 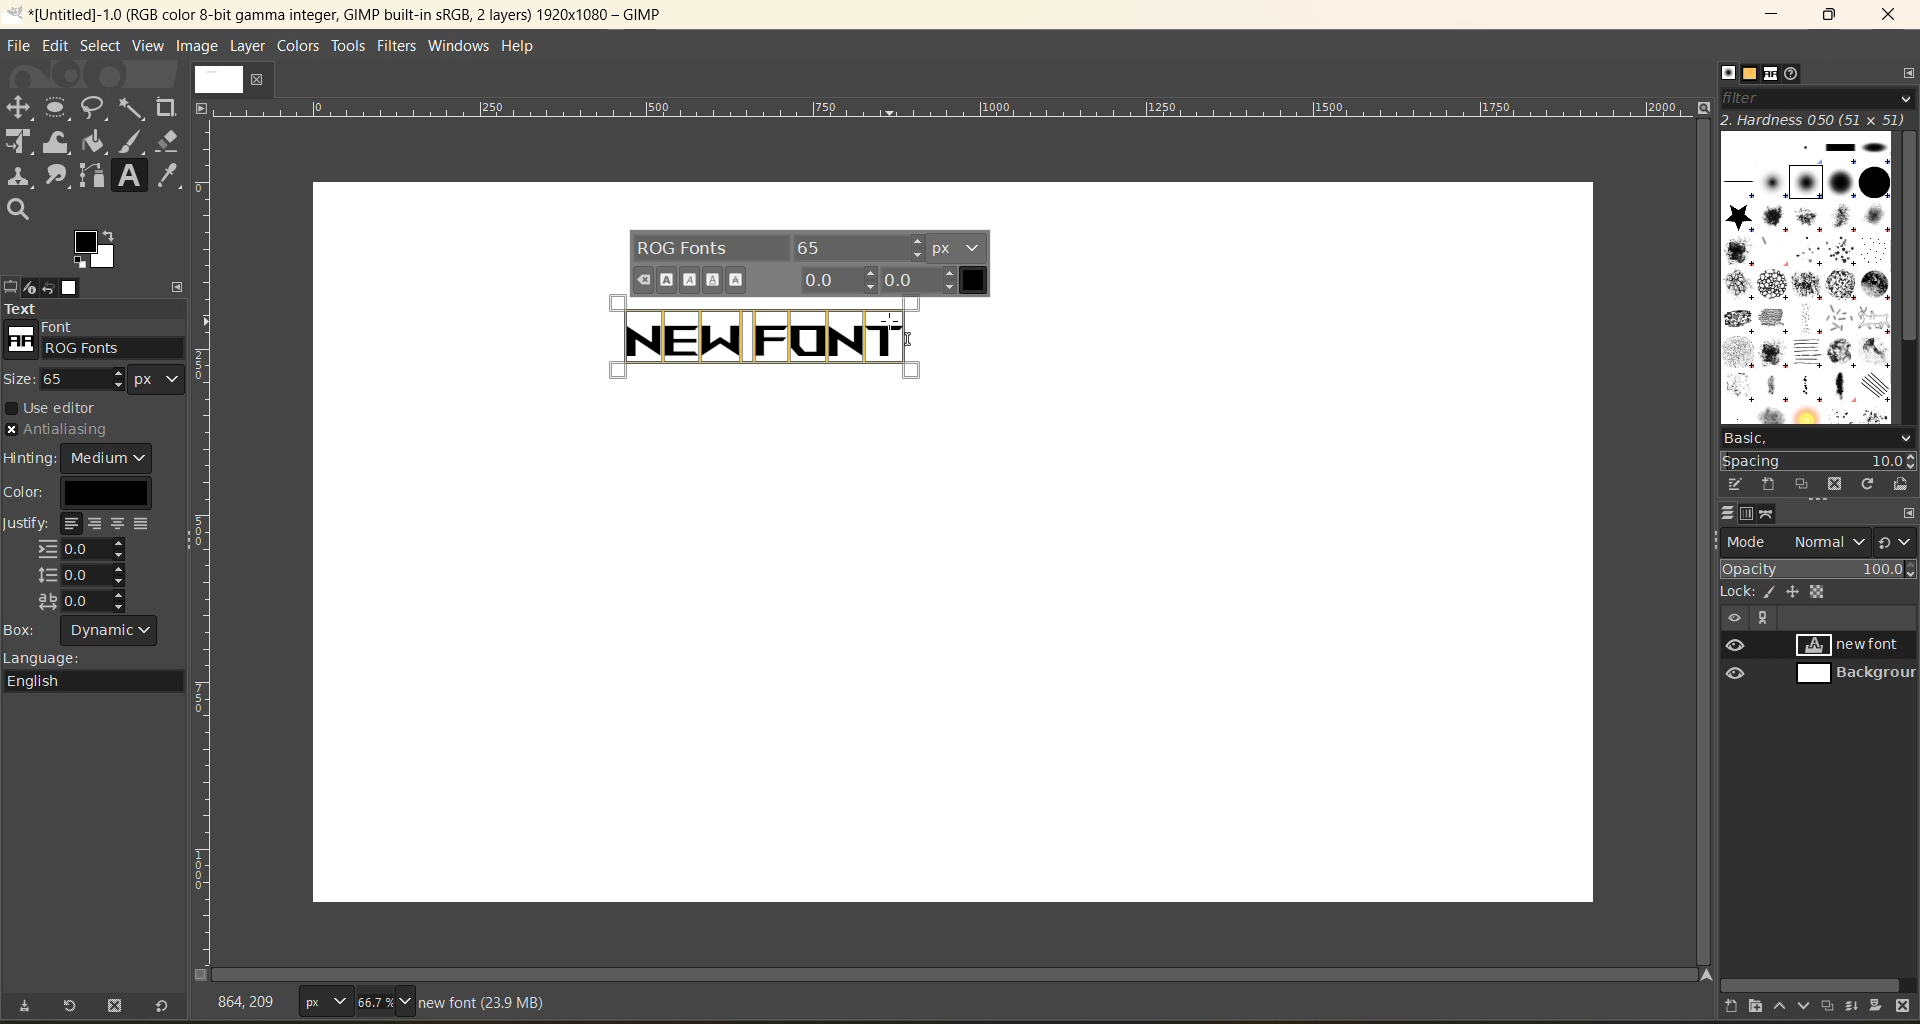 What do you see at coordinates (1839, 481) in the screenshot?
I see `delete this brush` at bounding box center [1839, 481].